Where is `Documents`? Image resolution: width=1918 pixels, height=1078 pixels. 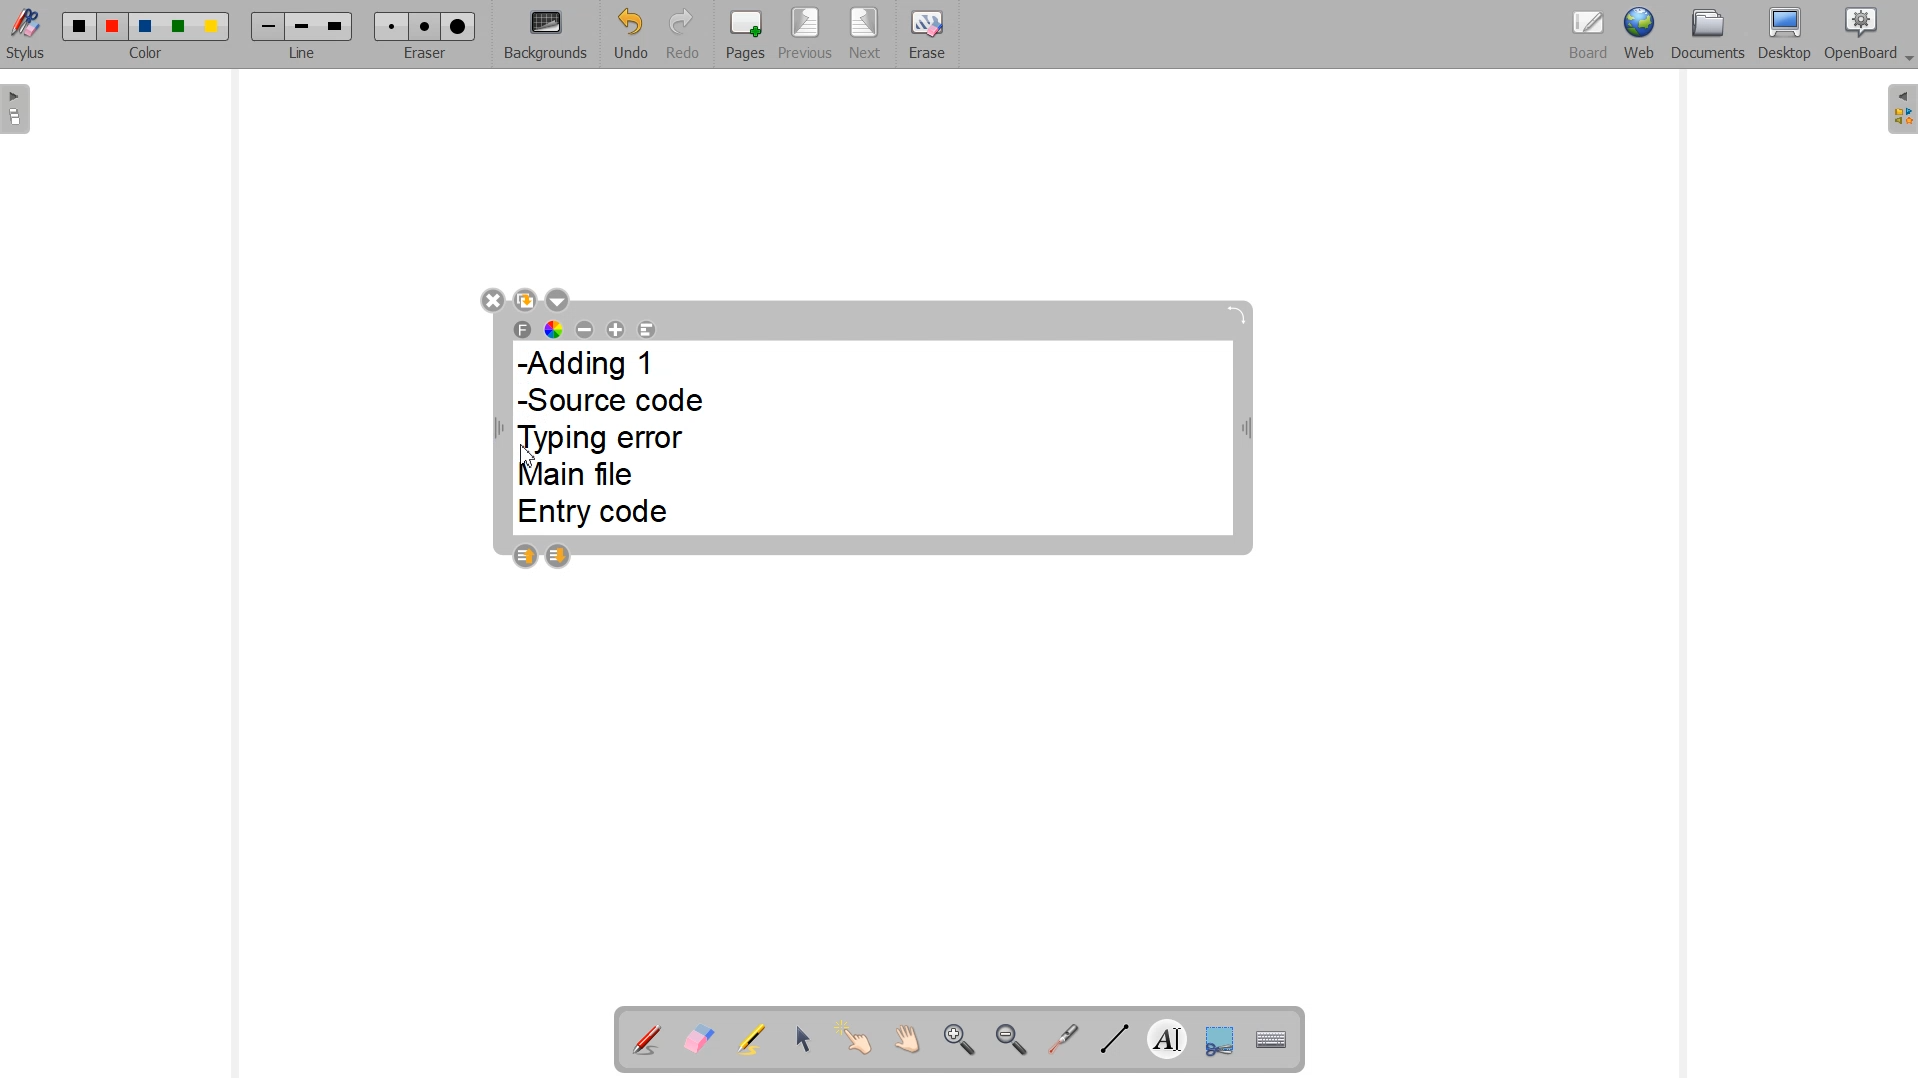
Documents is located at coordinates (1708, 36).